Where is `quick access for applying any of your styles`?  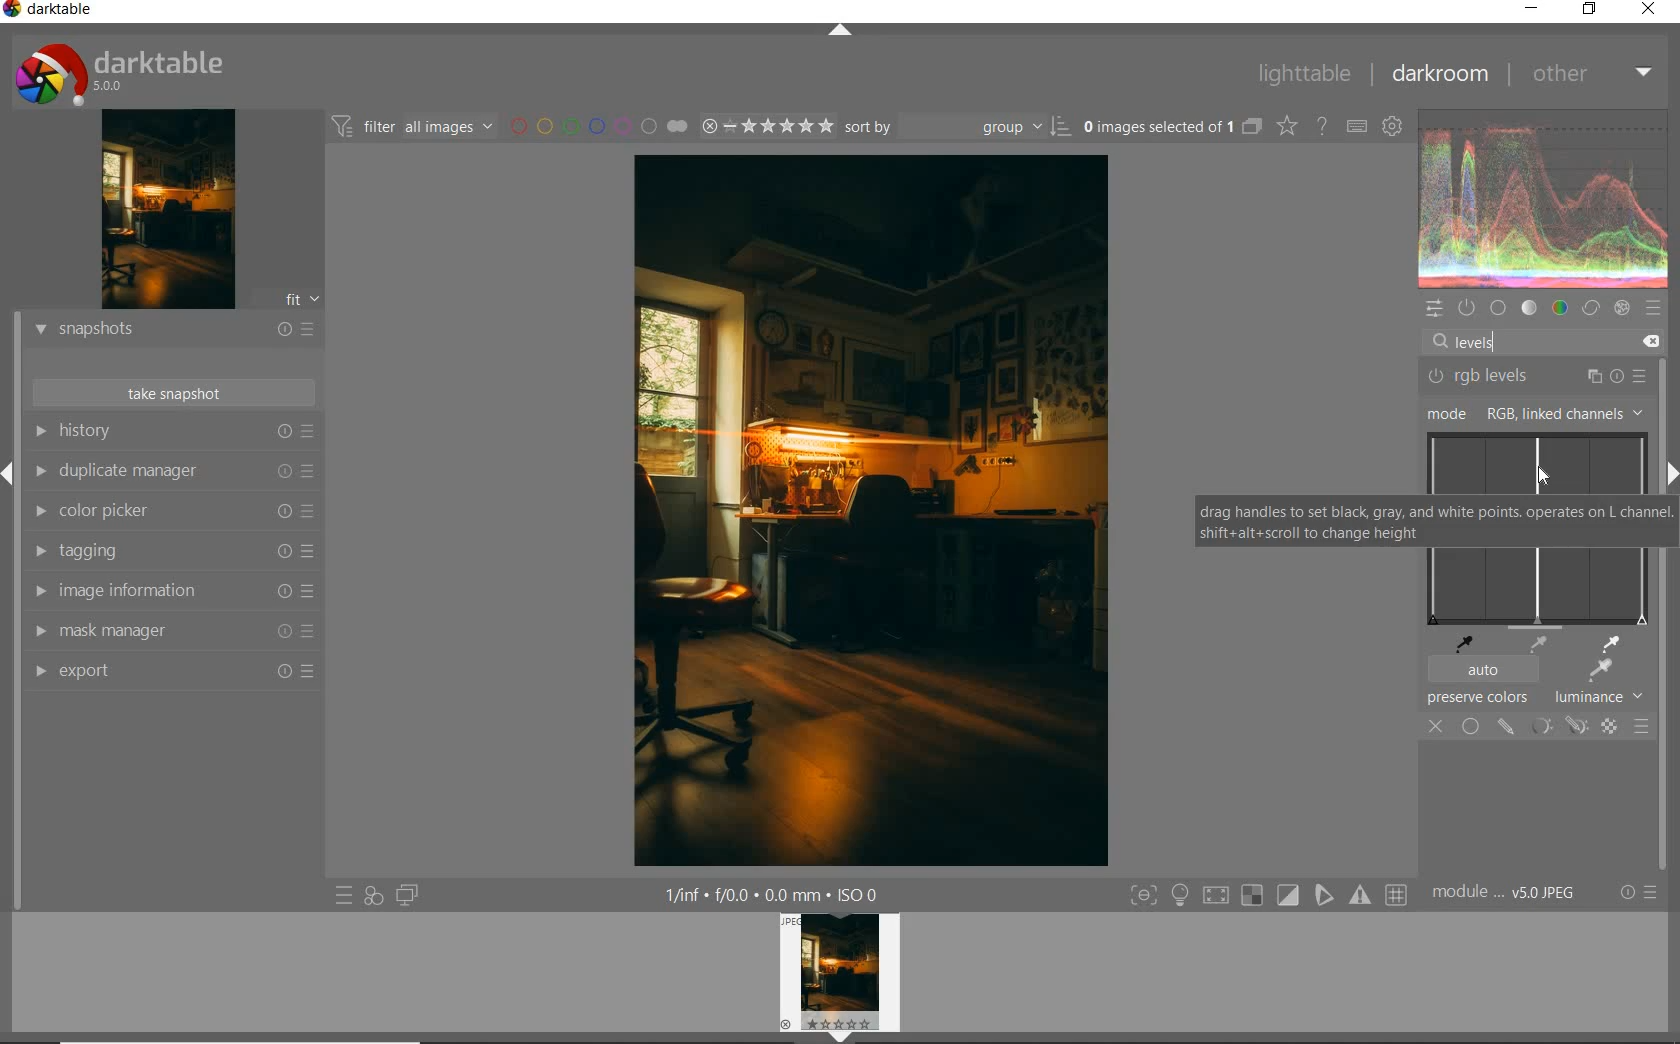
quick access for applying any of your styles is located at coordinates (374, 894).